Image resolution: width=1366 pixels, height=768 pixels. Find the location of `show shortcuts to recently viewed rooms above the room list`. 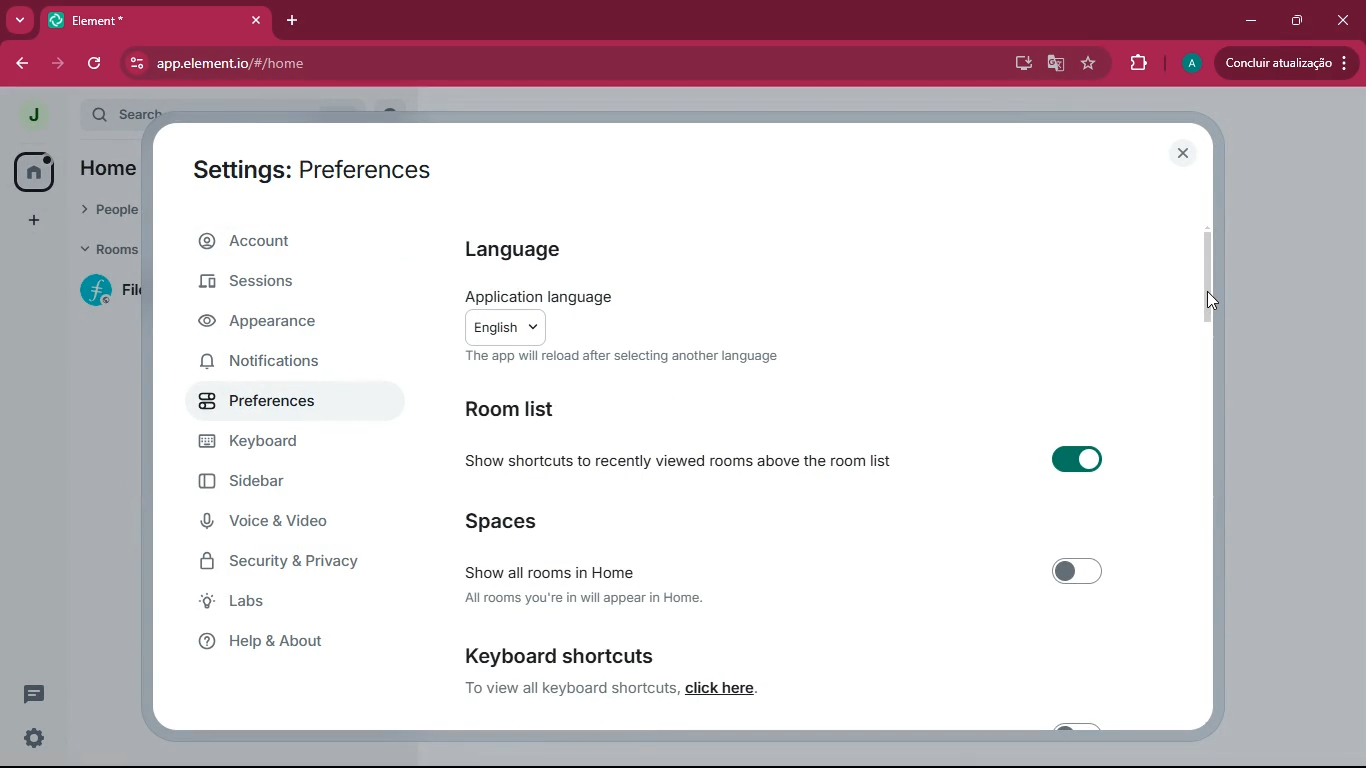

show shortcuts to recently viewed rooms above the room list is located at coordinates (676, 460).